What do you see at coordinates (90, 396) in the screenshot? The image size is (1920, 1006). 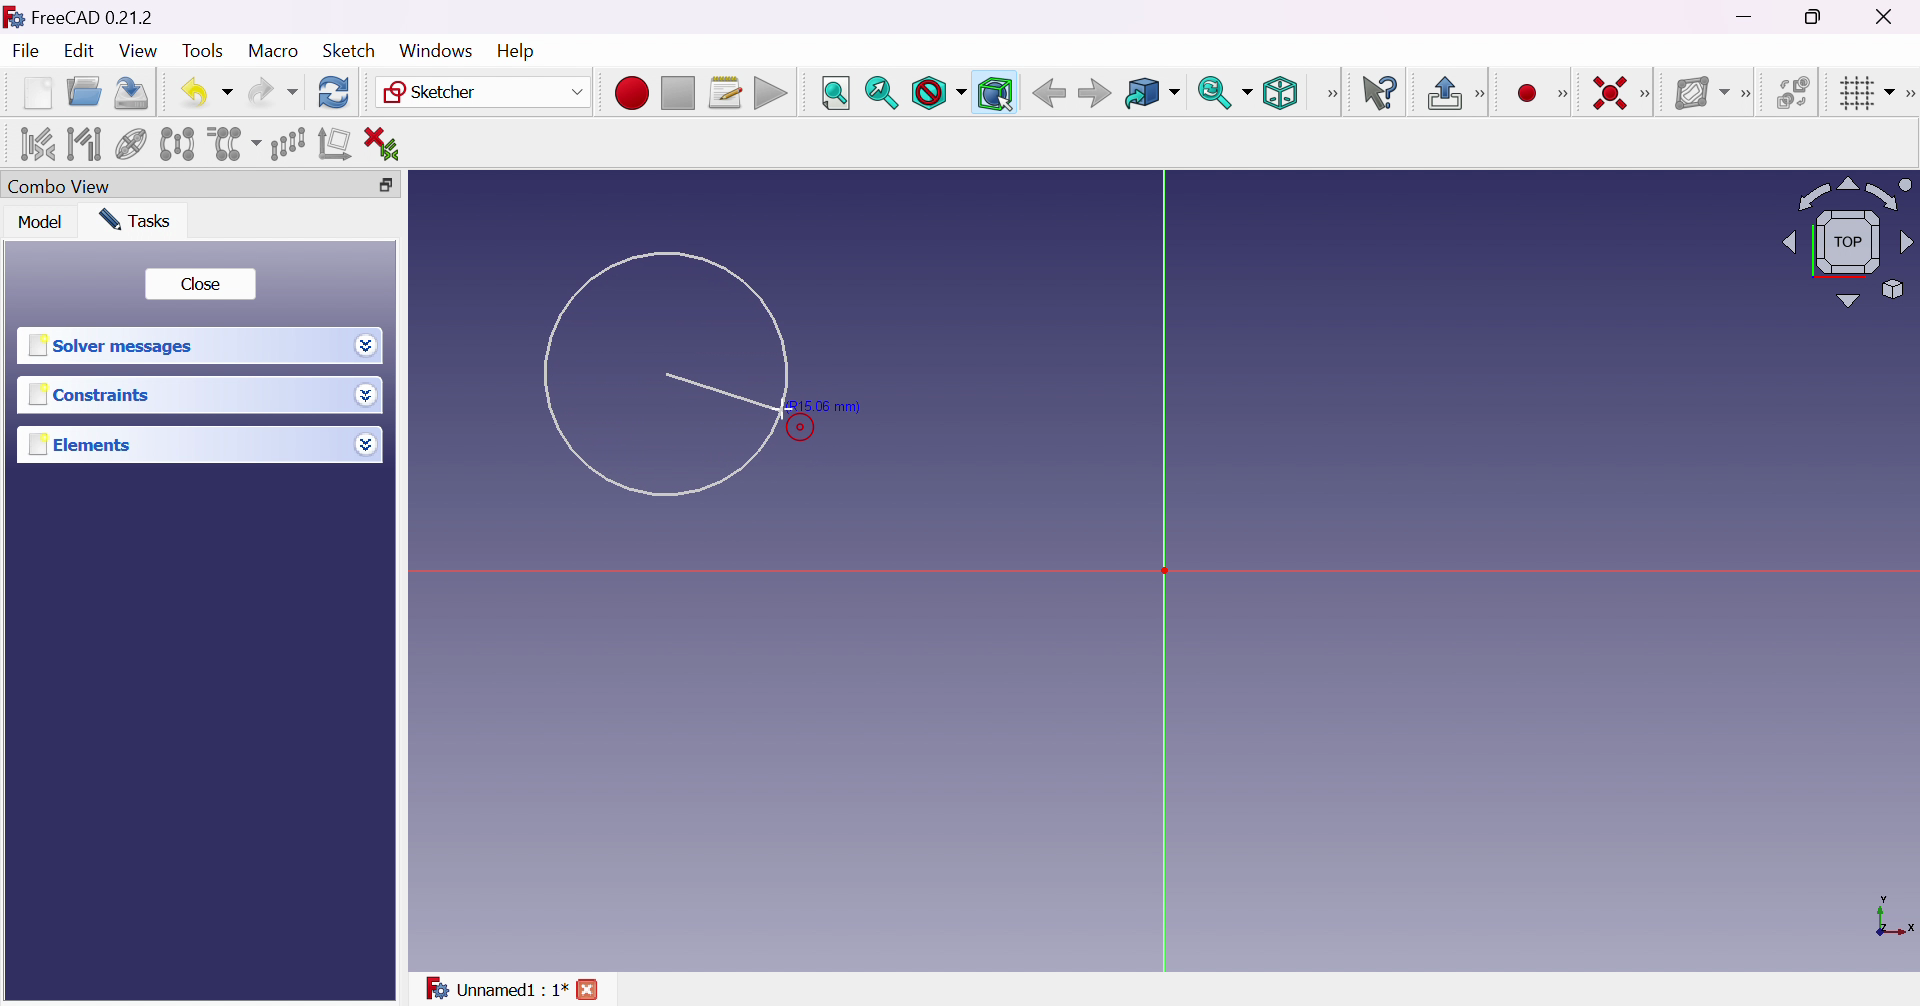 I see `Constraints` at bounding box center [90, 396].